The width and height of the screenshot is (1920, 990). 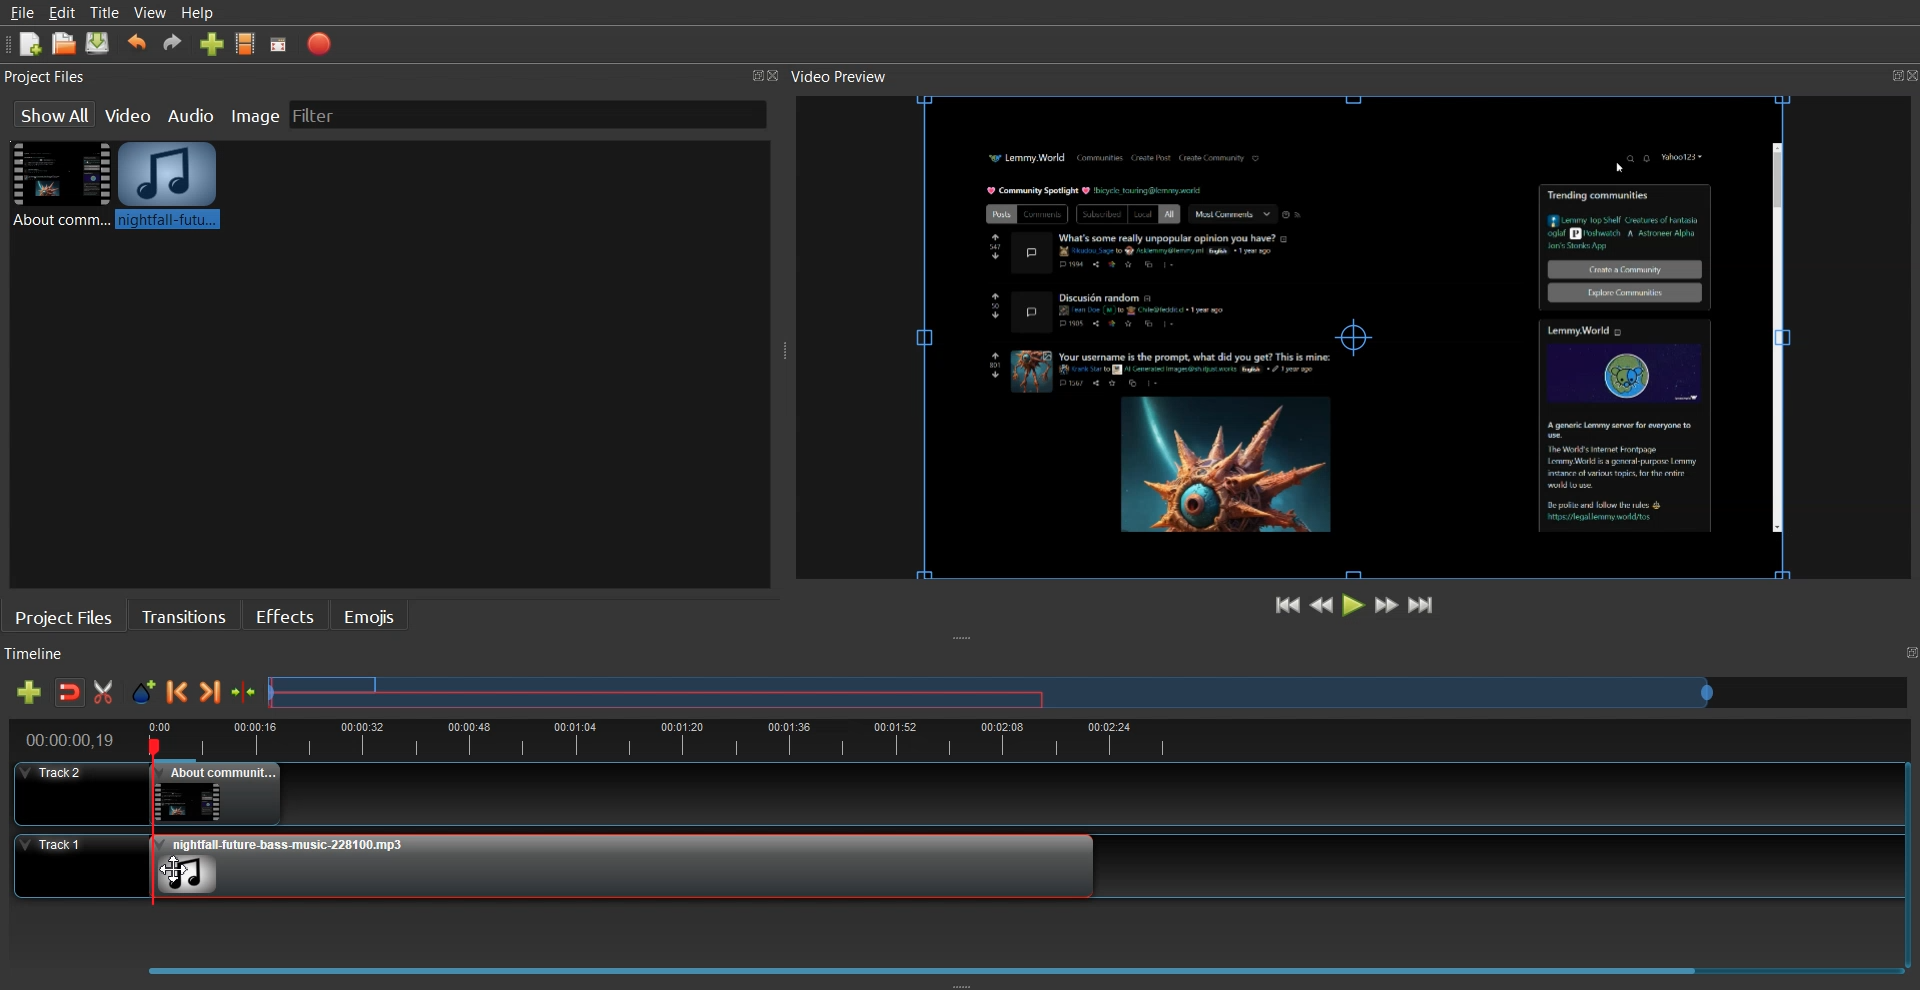 What do you see at coordinates (28, 692) in the screenshot?
I see `Add track` at bounding box center [28, 692].